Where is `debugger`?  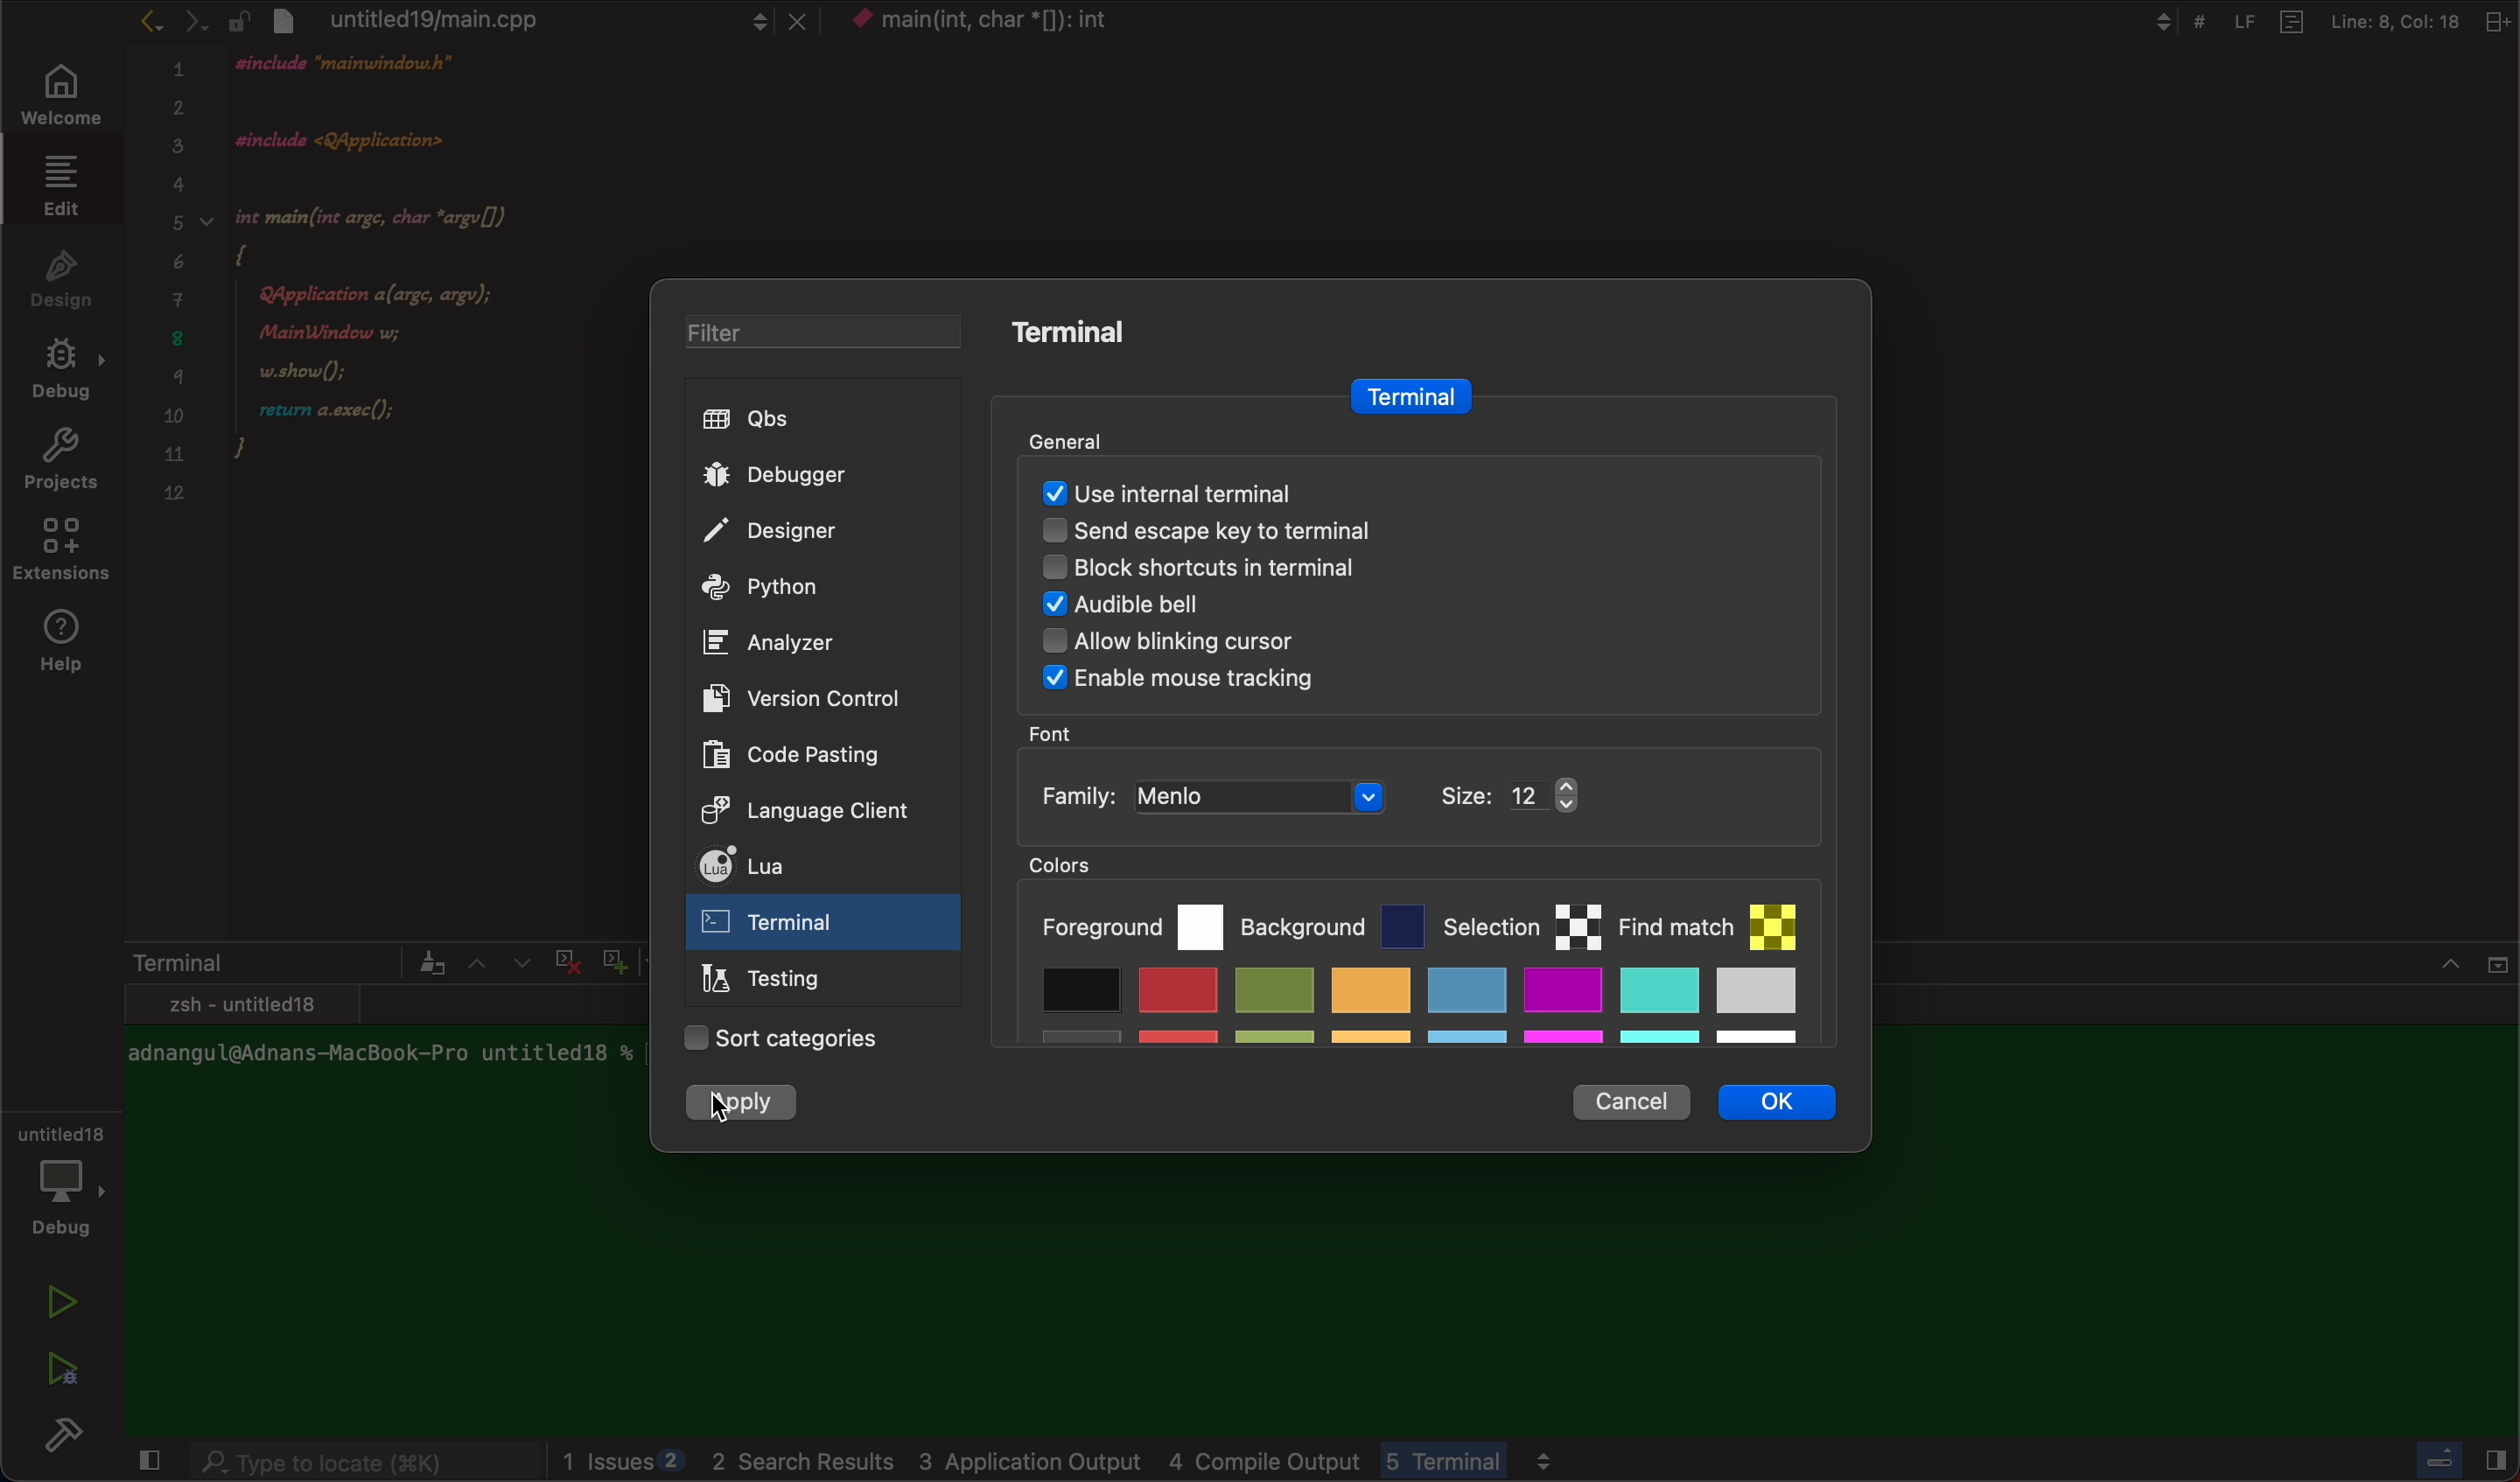
debugger is located at coordinates (809, 474).